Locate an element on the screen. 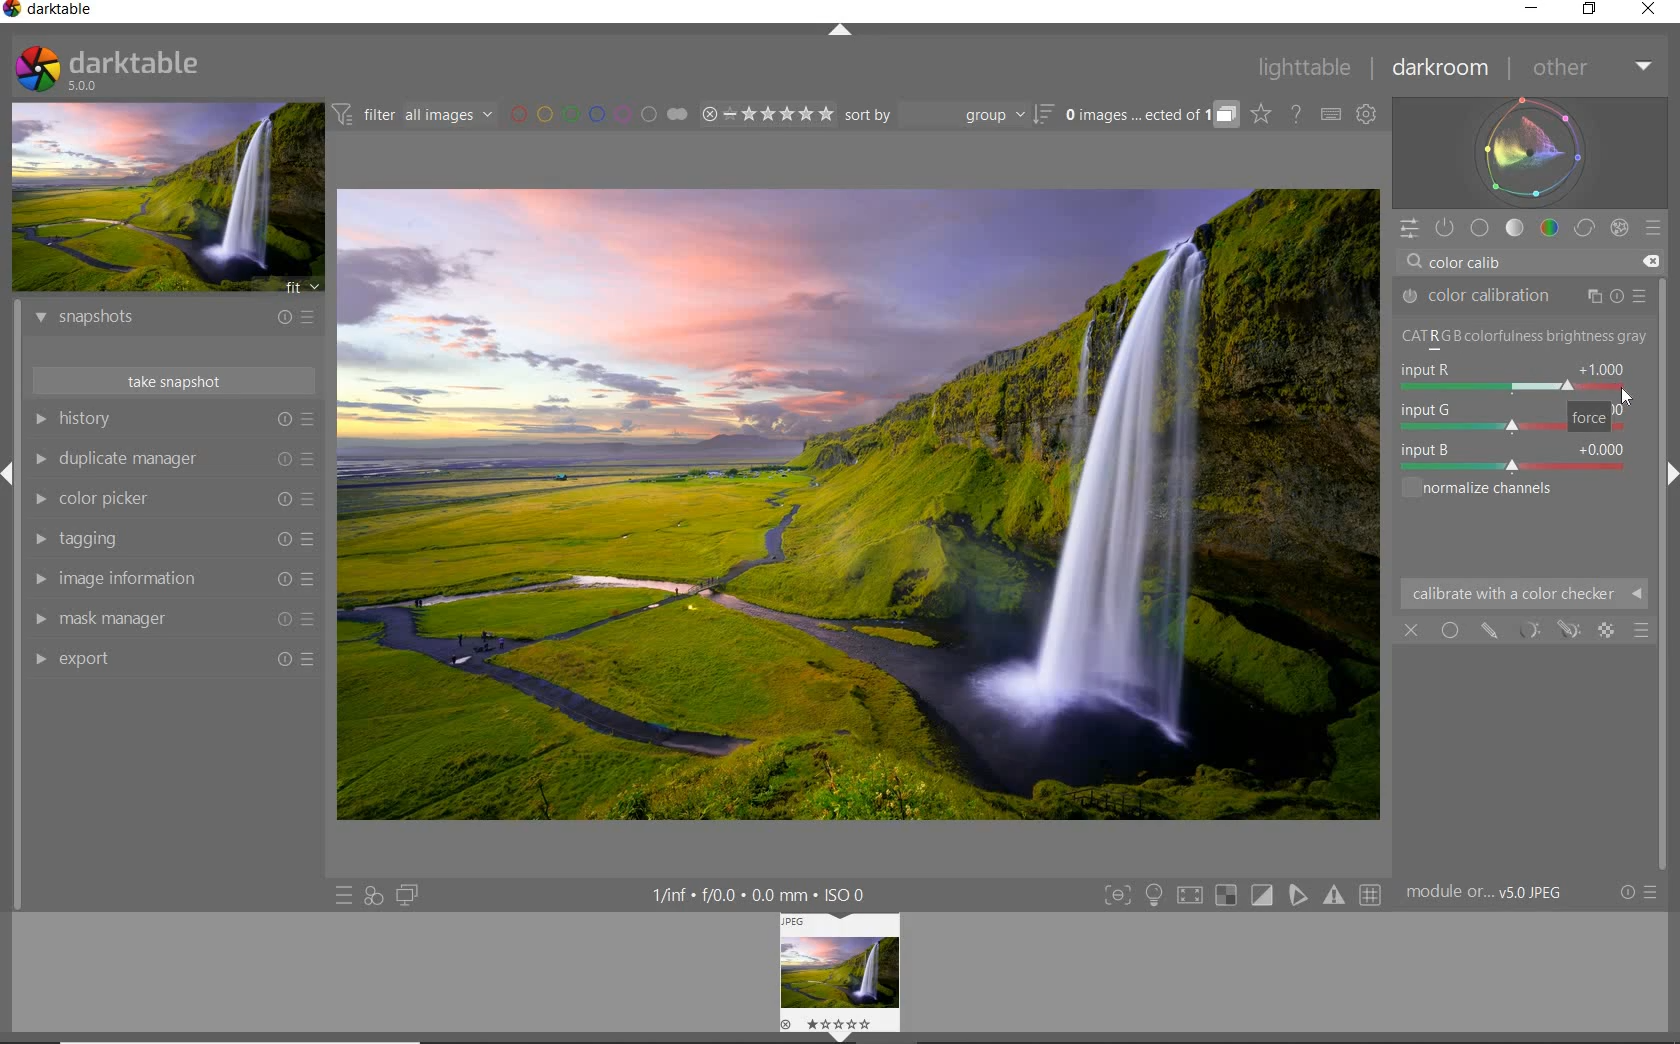 The width and height of the screenshot is (1680, 1044). TOGGLE MODES is located at coordinates (1241, 896).